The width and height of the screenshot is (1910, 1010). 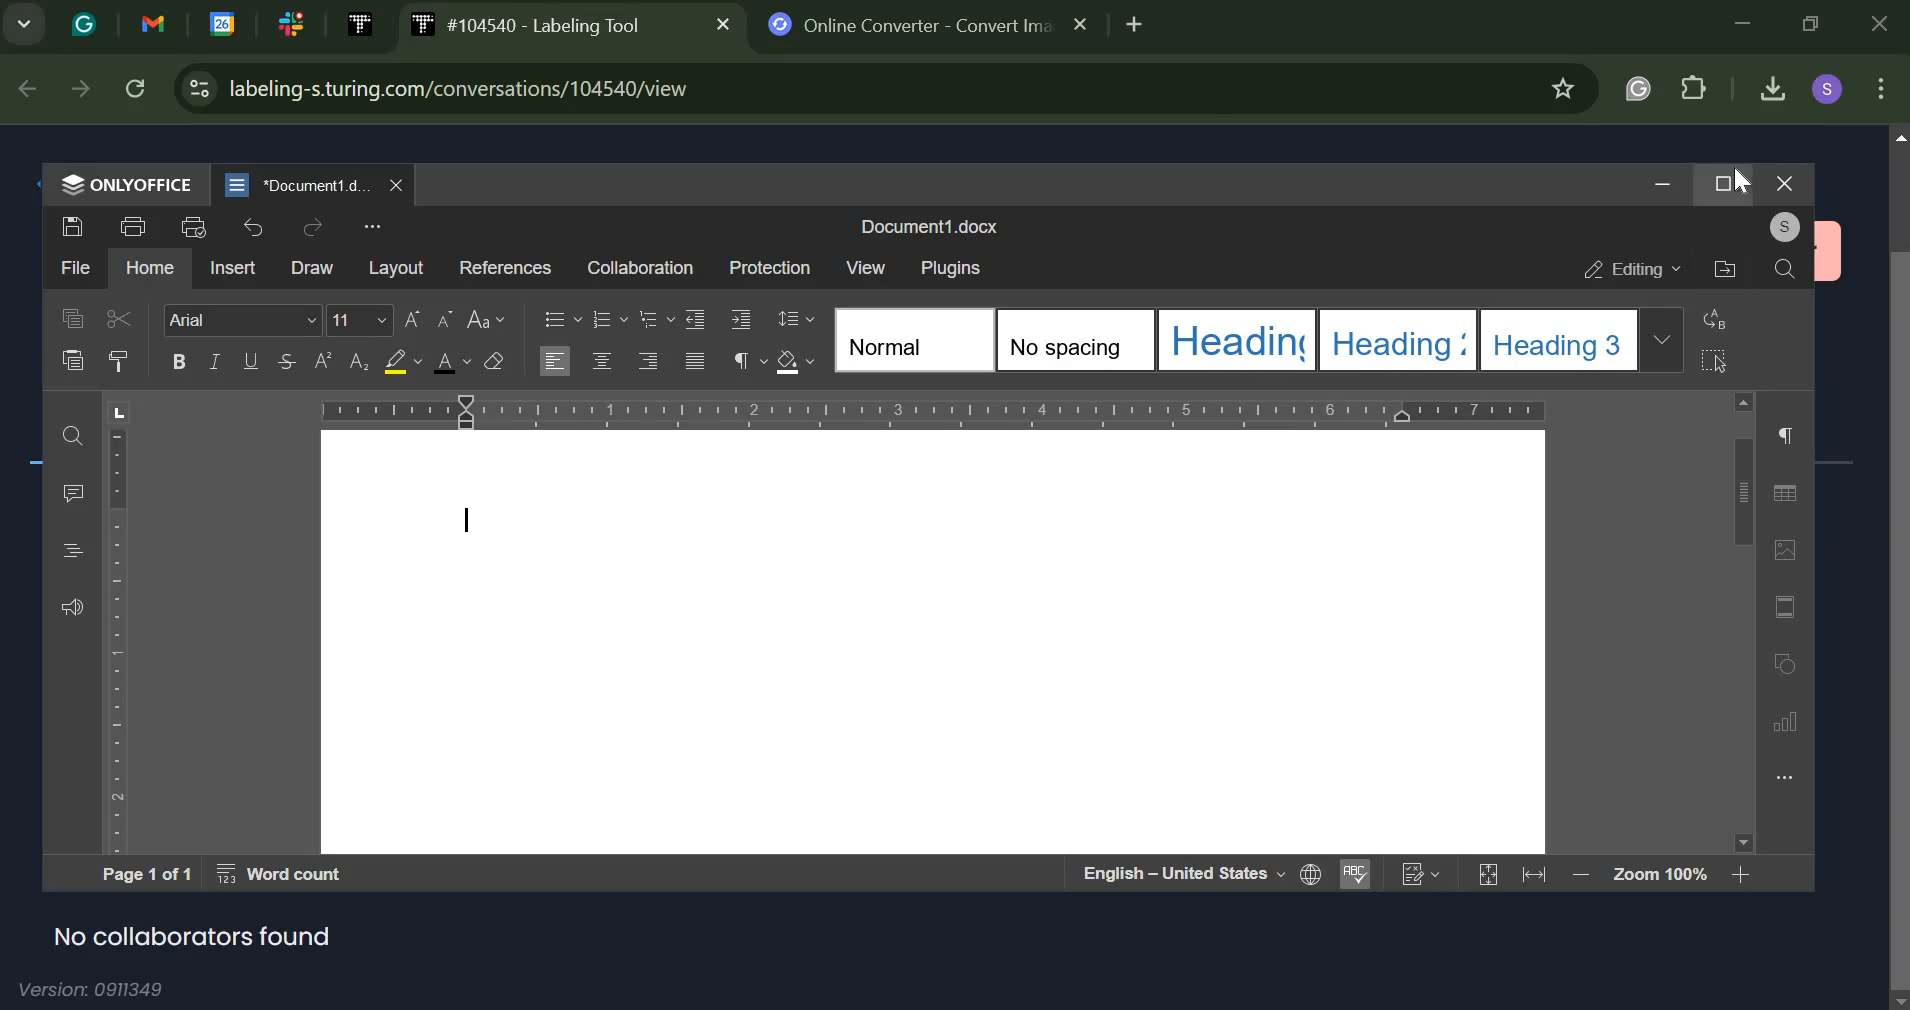 What do you see at coordinates (654, 317) in the screenshot?
I see `multilevel listing` at bounding box center [654, 317].